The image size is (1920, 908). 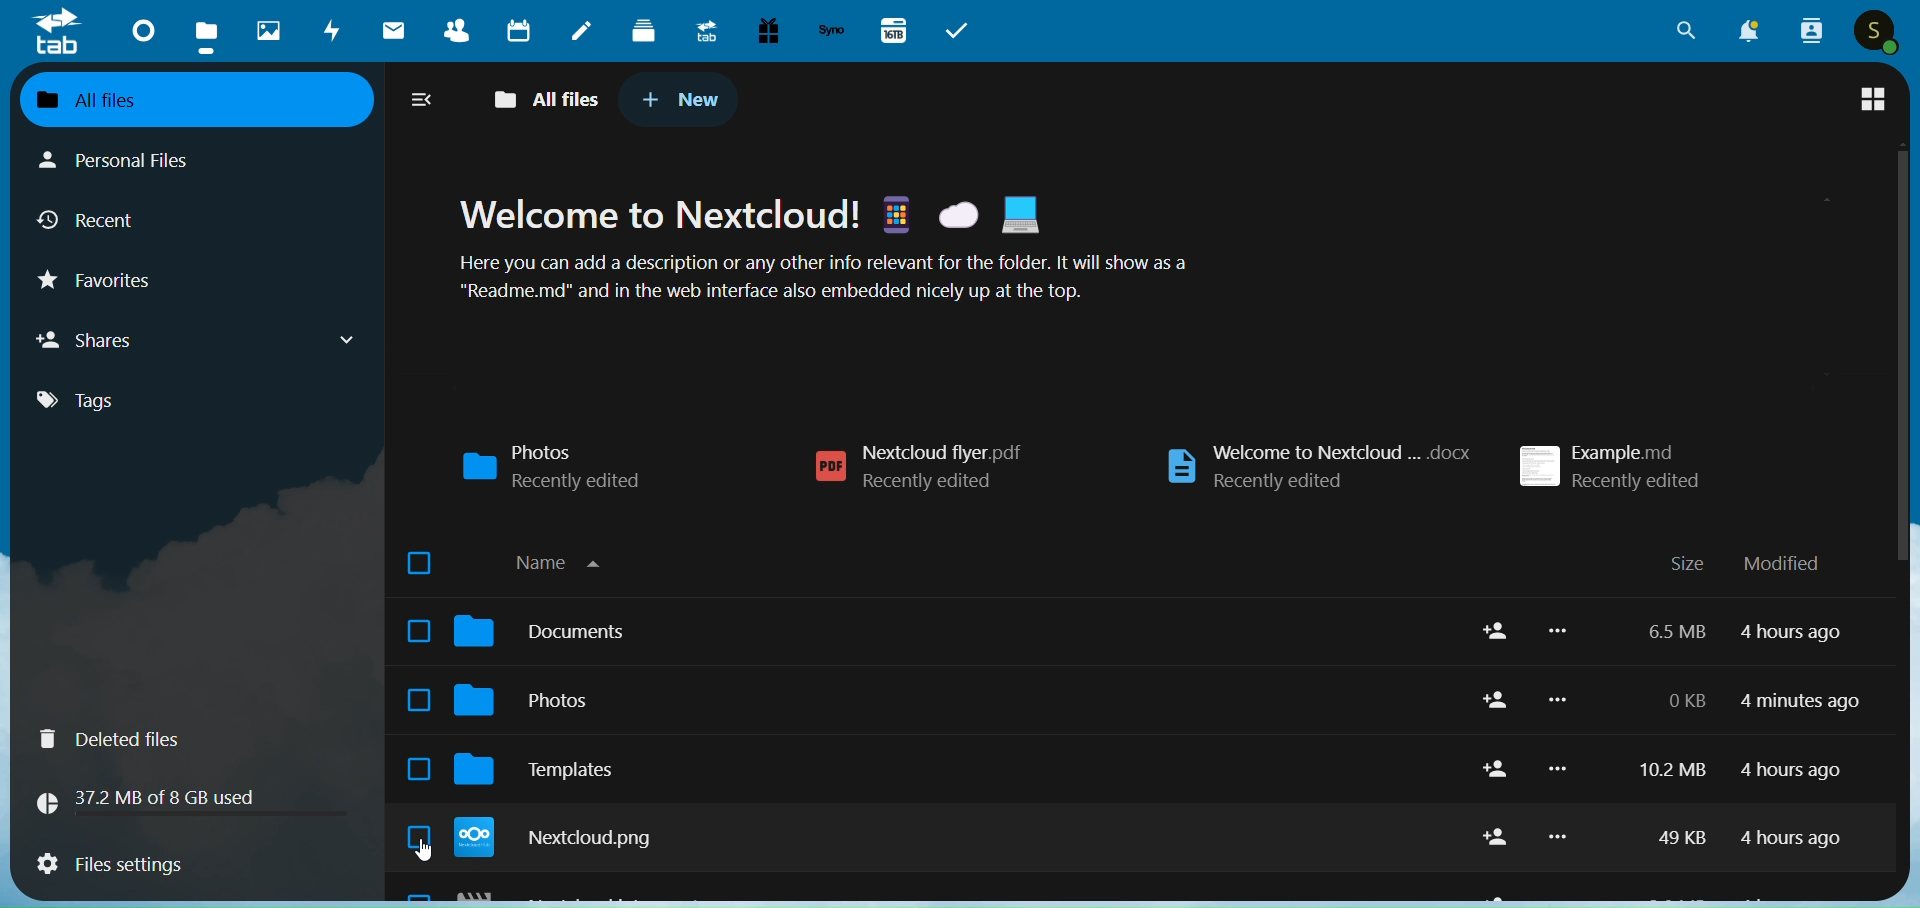 I want to click on 10.2MB 4 hours ago, so click(x=1741, y=770).